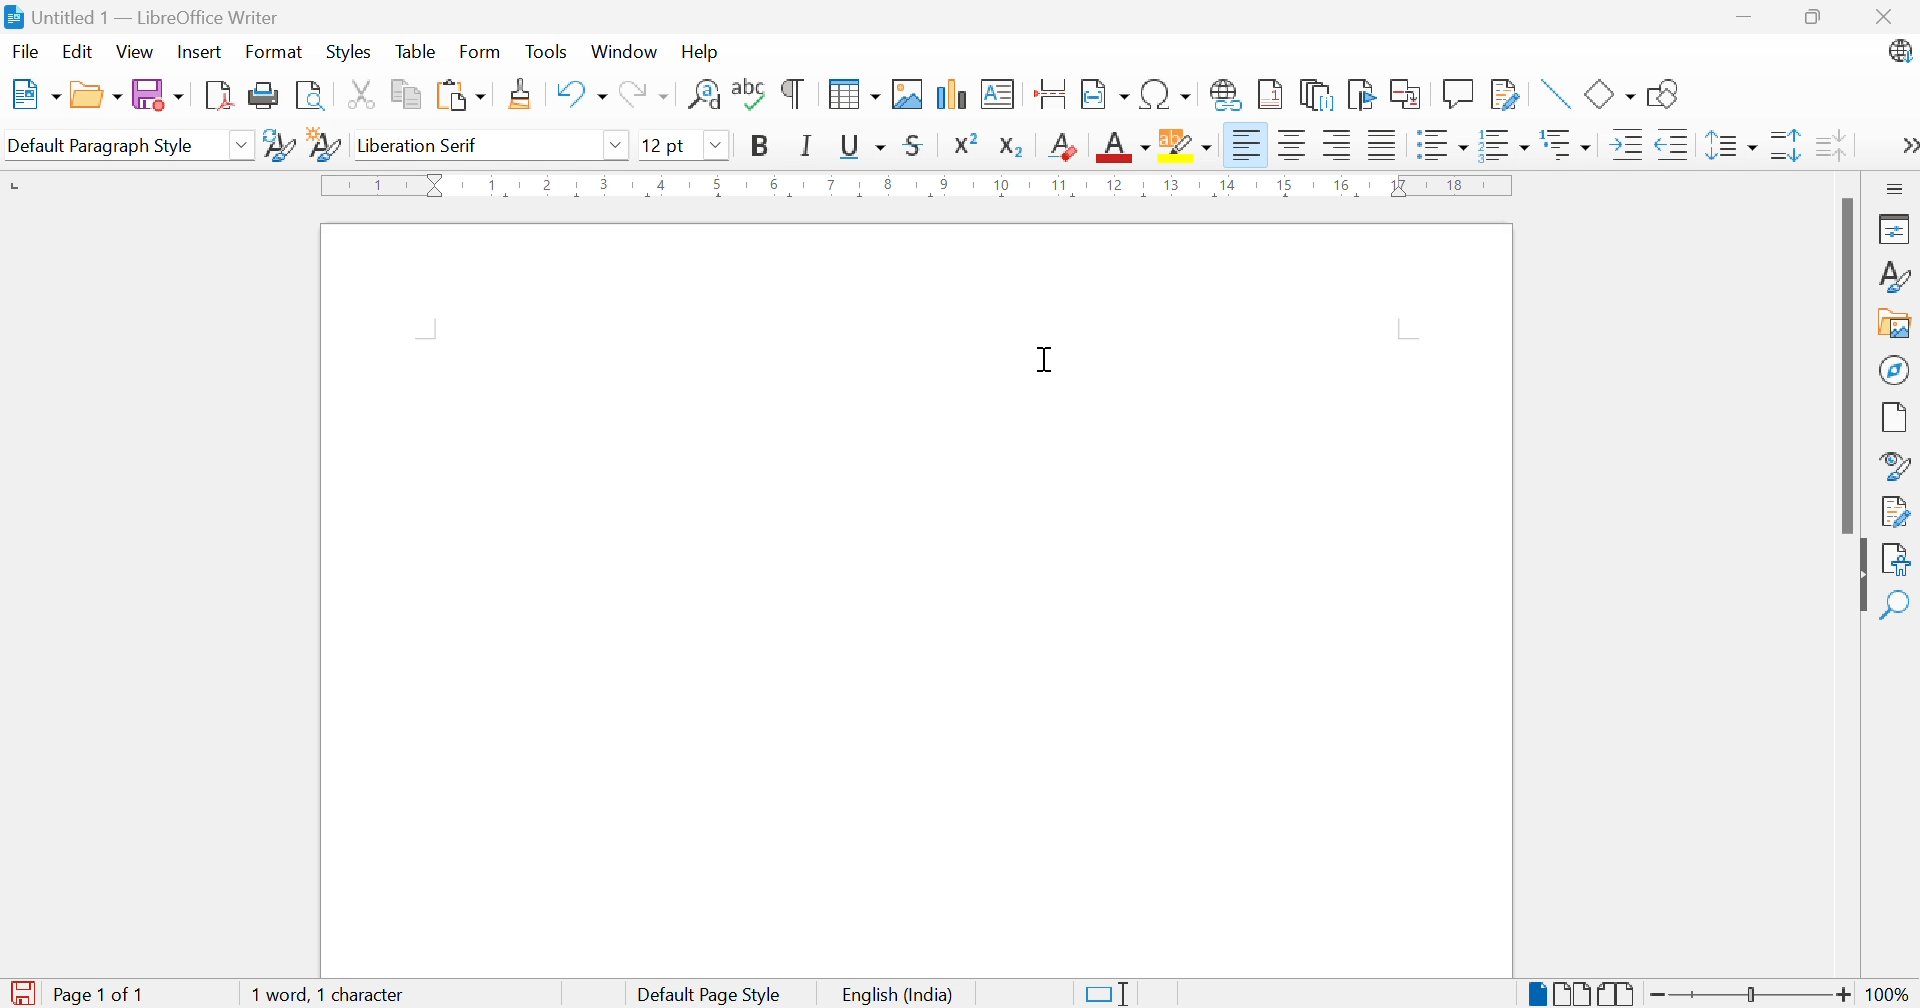  Describe the element at coordinates (1844, 993) in the screenshot. I see `Zoom In` at that location.